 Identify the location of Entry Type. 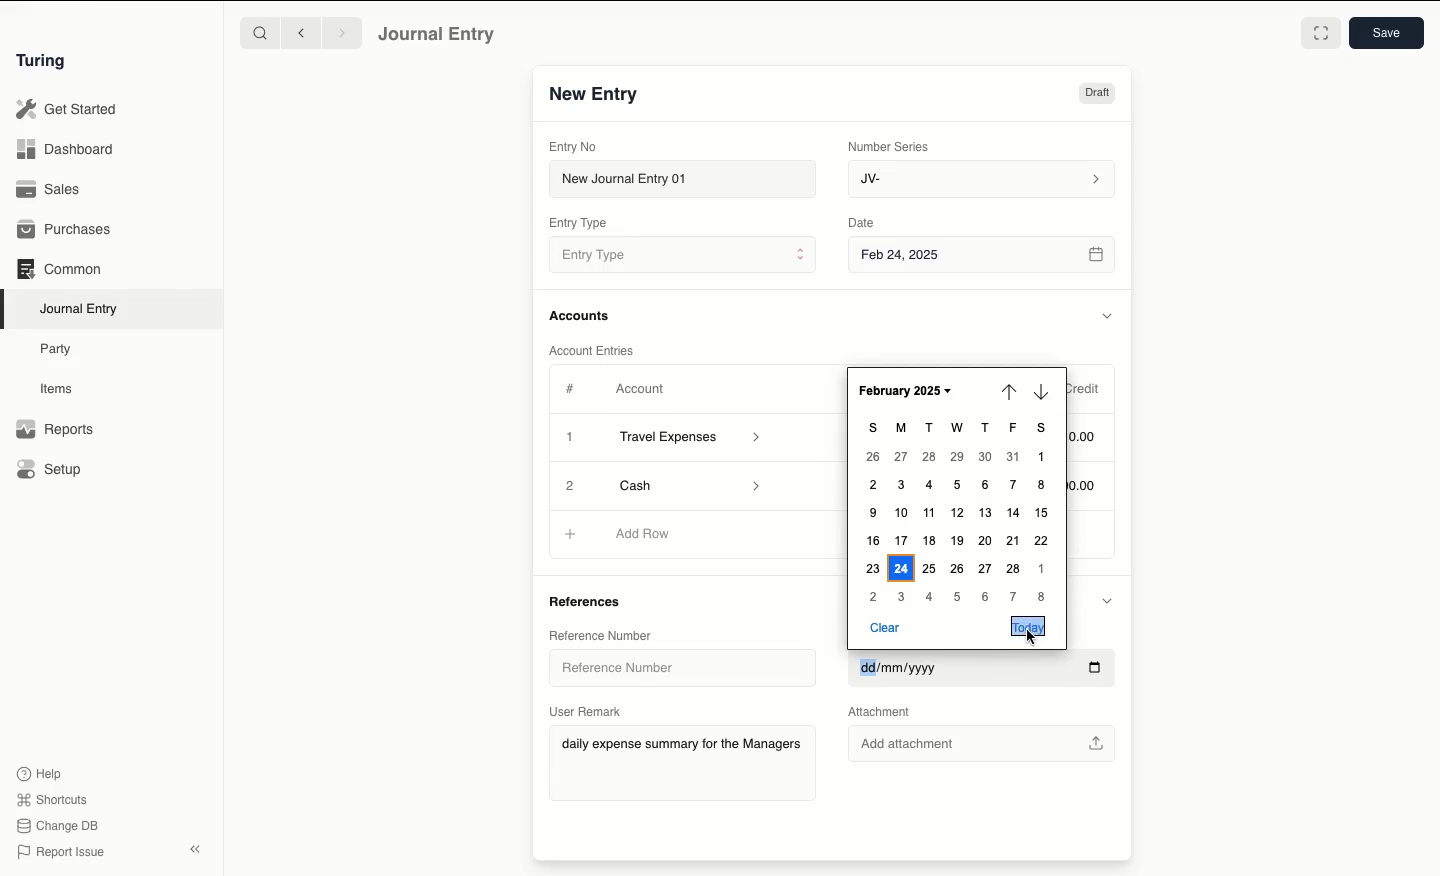
(682, 254).